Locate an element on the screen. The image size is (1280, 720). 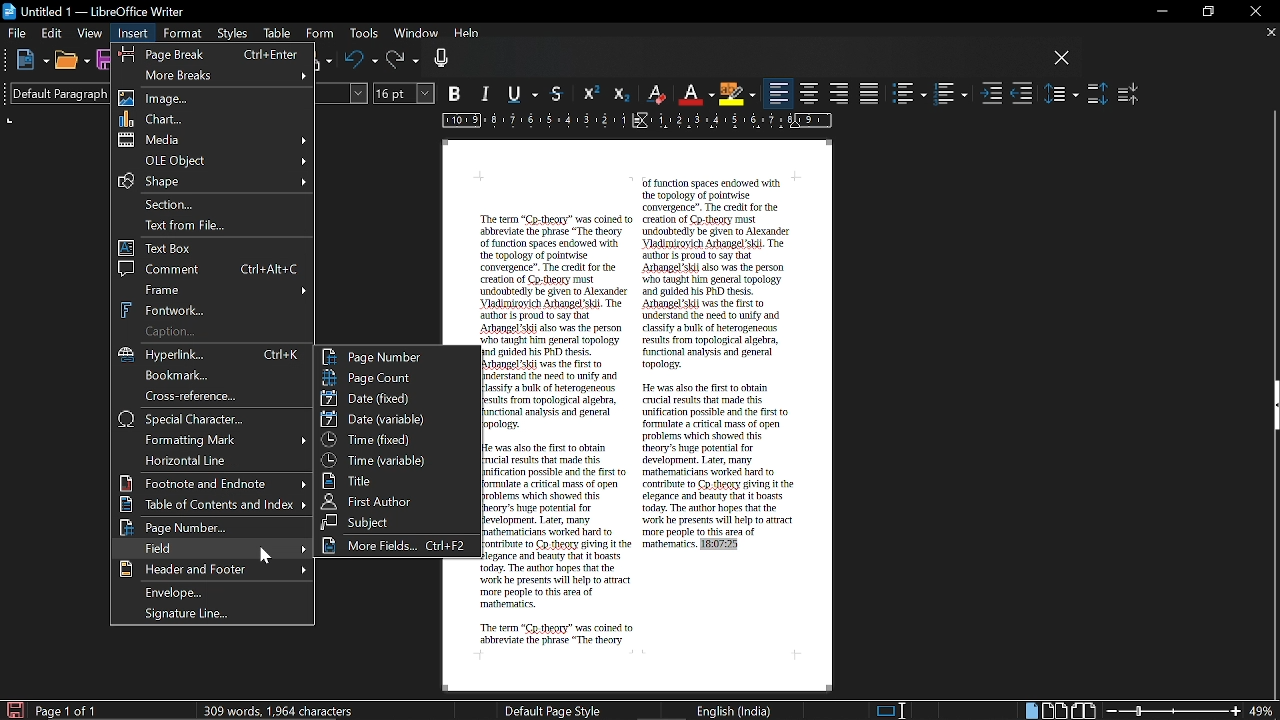
VOice input is located at coordinates (739, 61).